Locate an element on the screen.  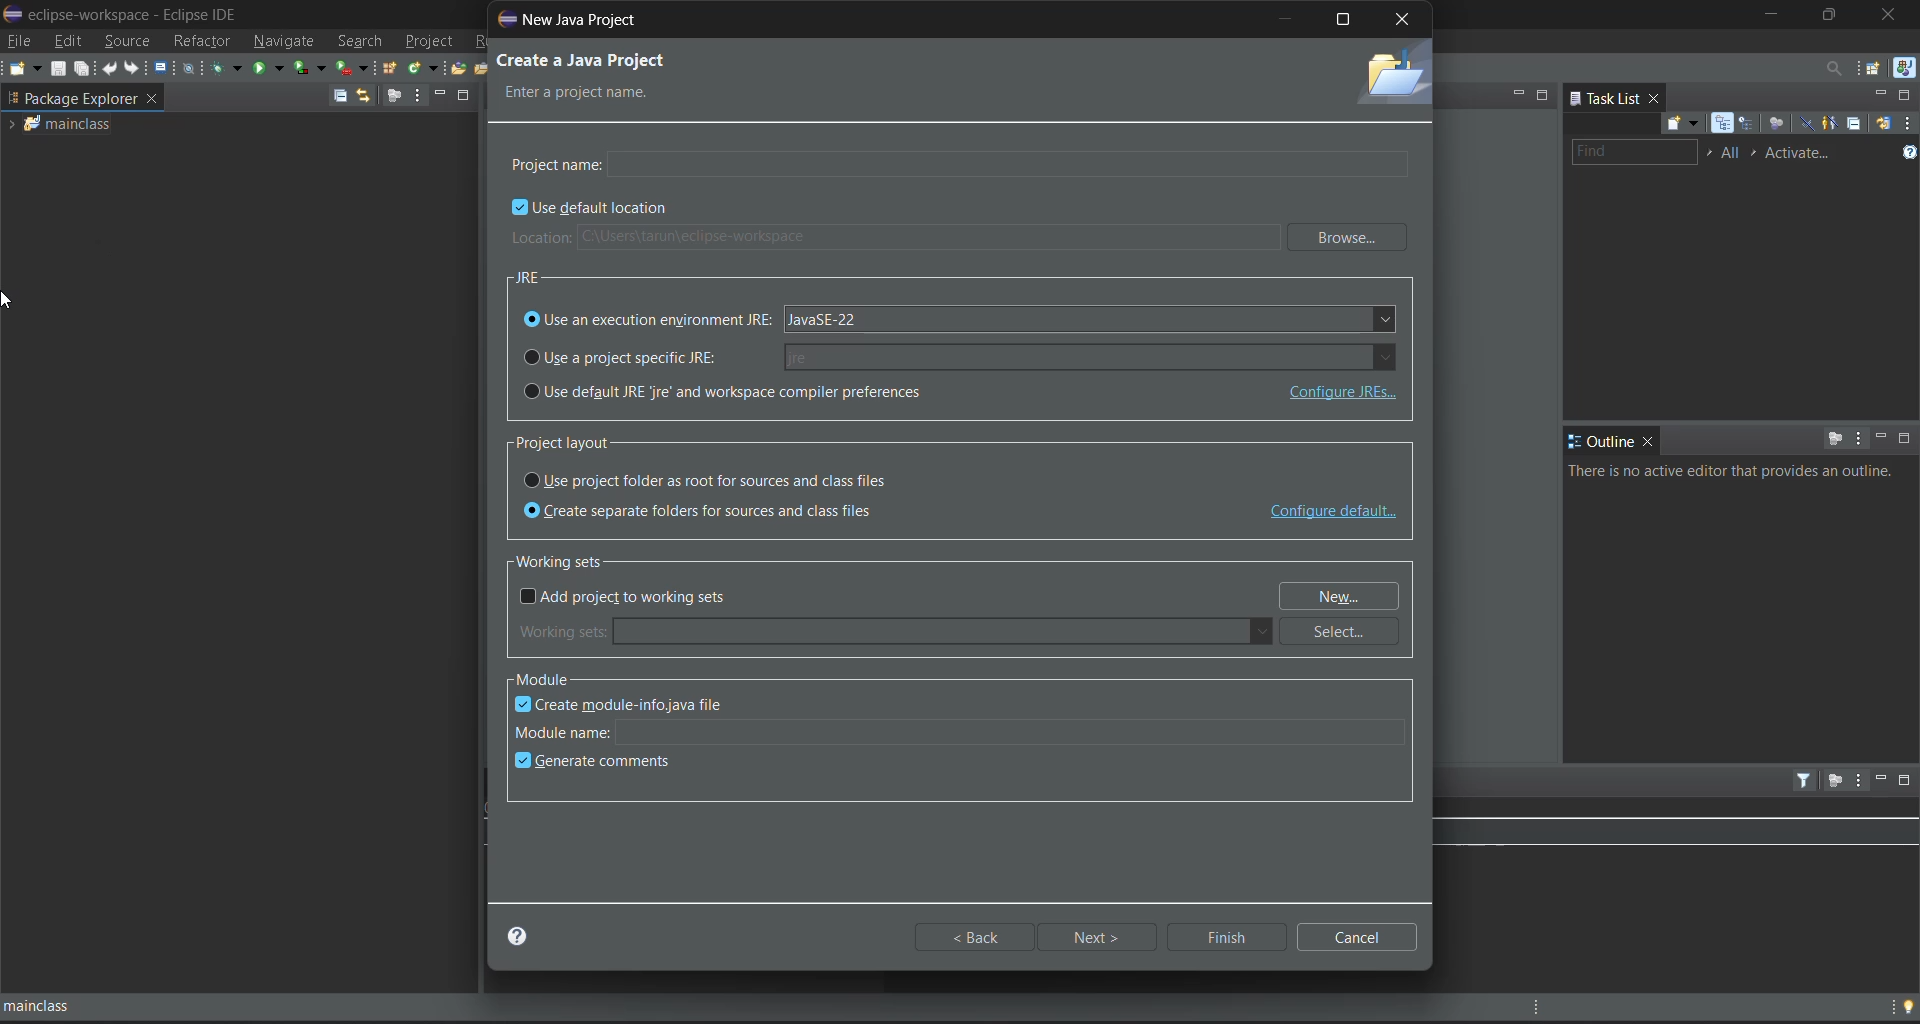
new java class is located at coordinates (425, 67).